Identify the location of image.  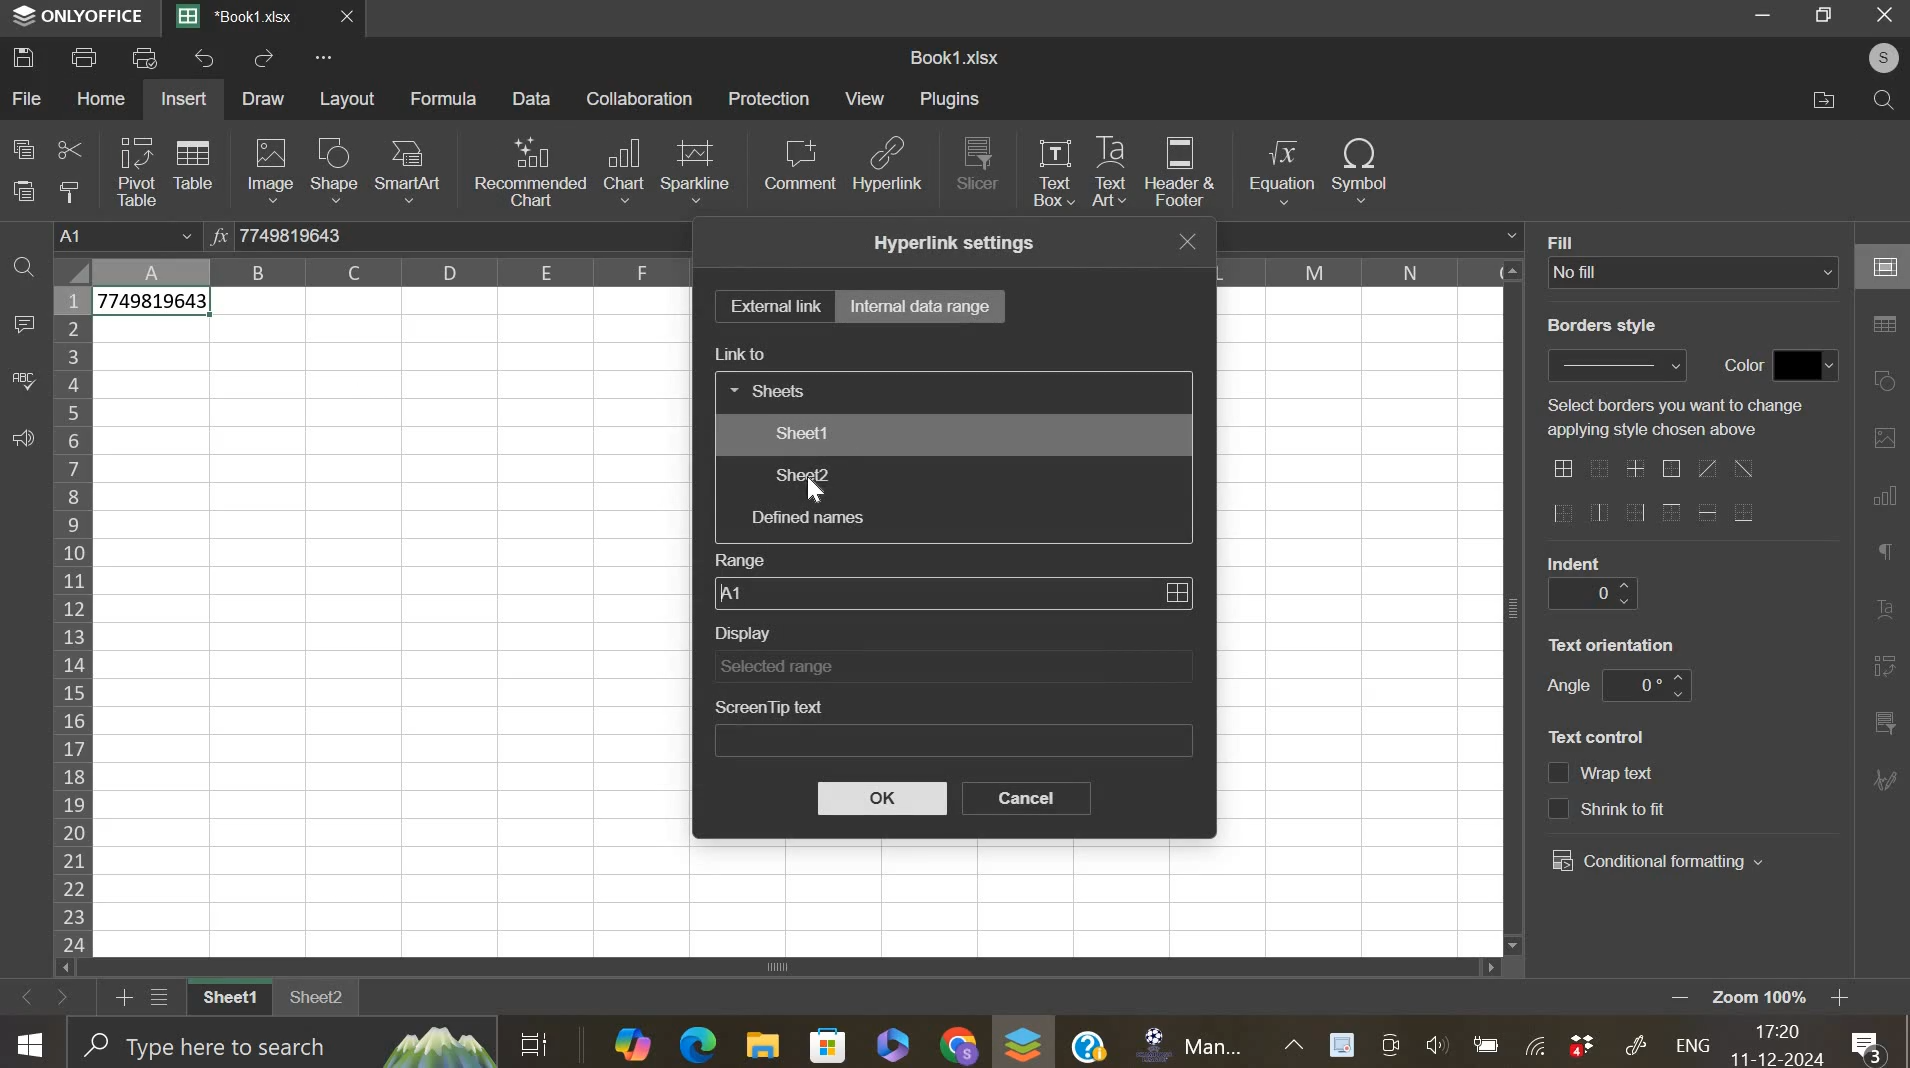
(271, 169).